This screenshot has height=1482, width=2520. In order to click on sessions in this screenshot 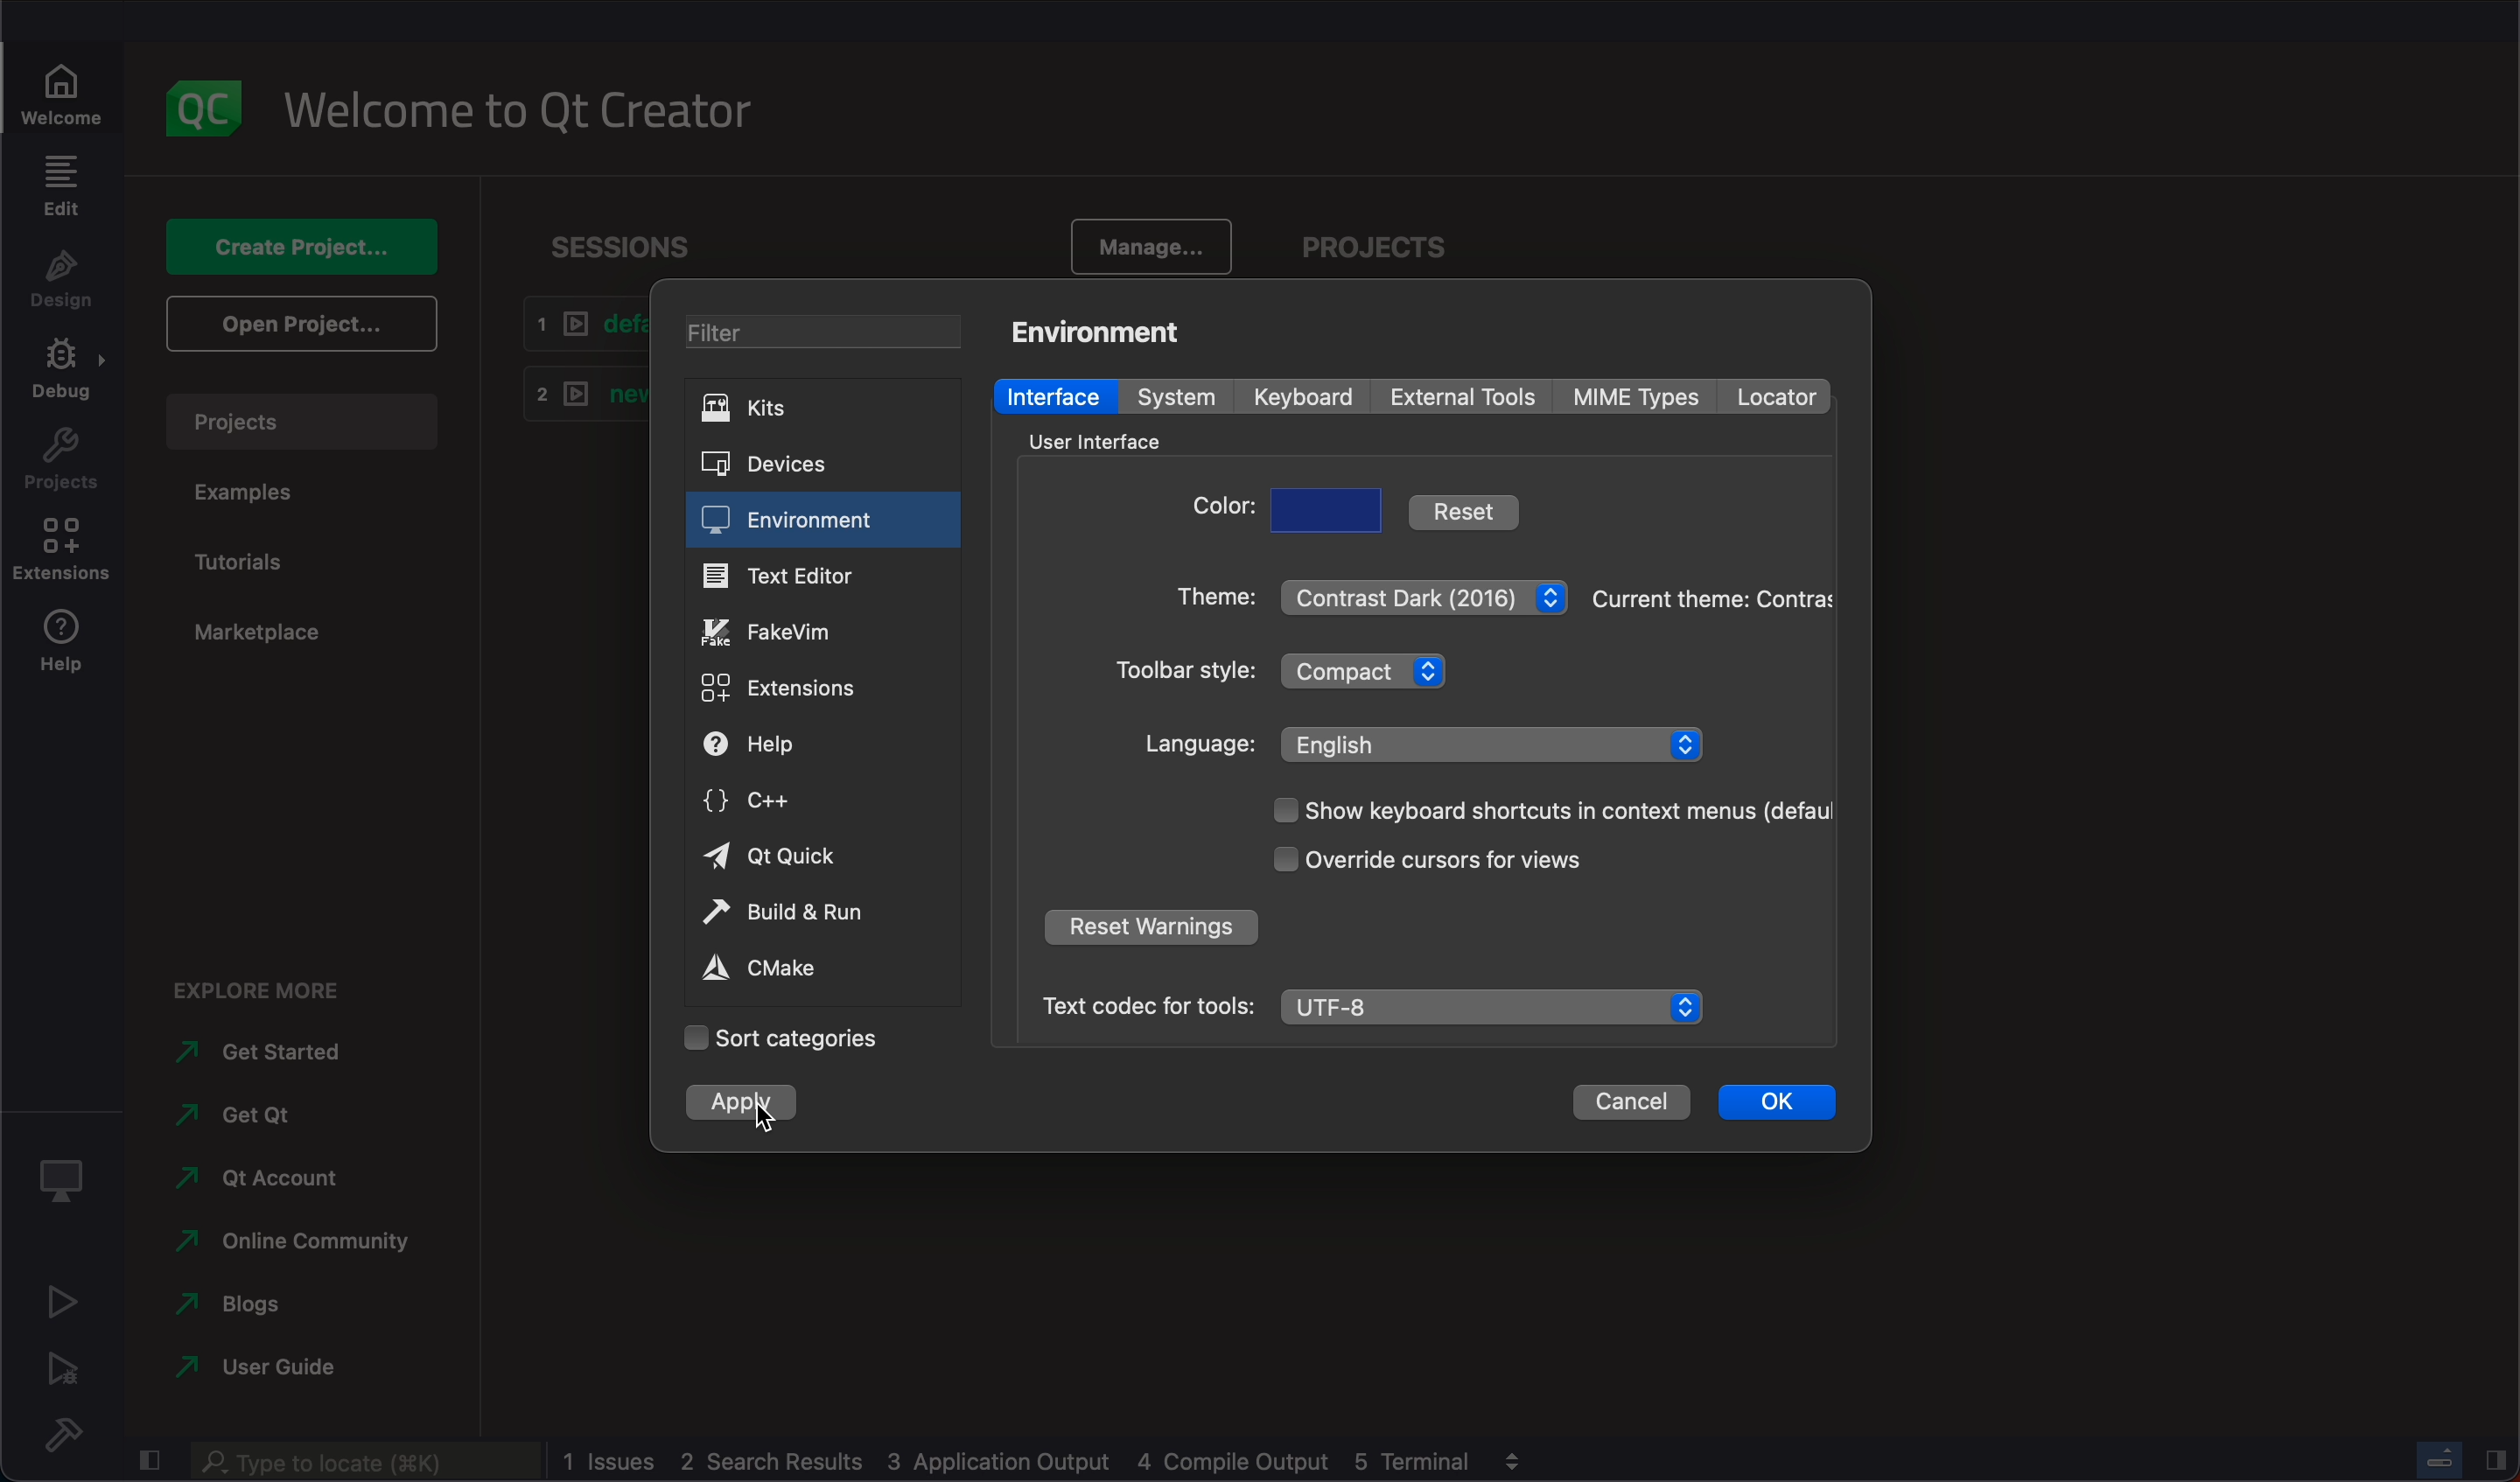, I will do `click(646, 241)`.